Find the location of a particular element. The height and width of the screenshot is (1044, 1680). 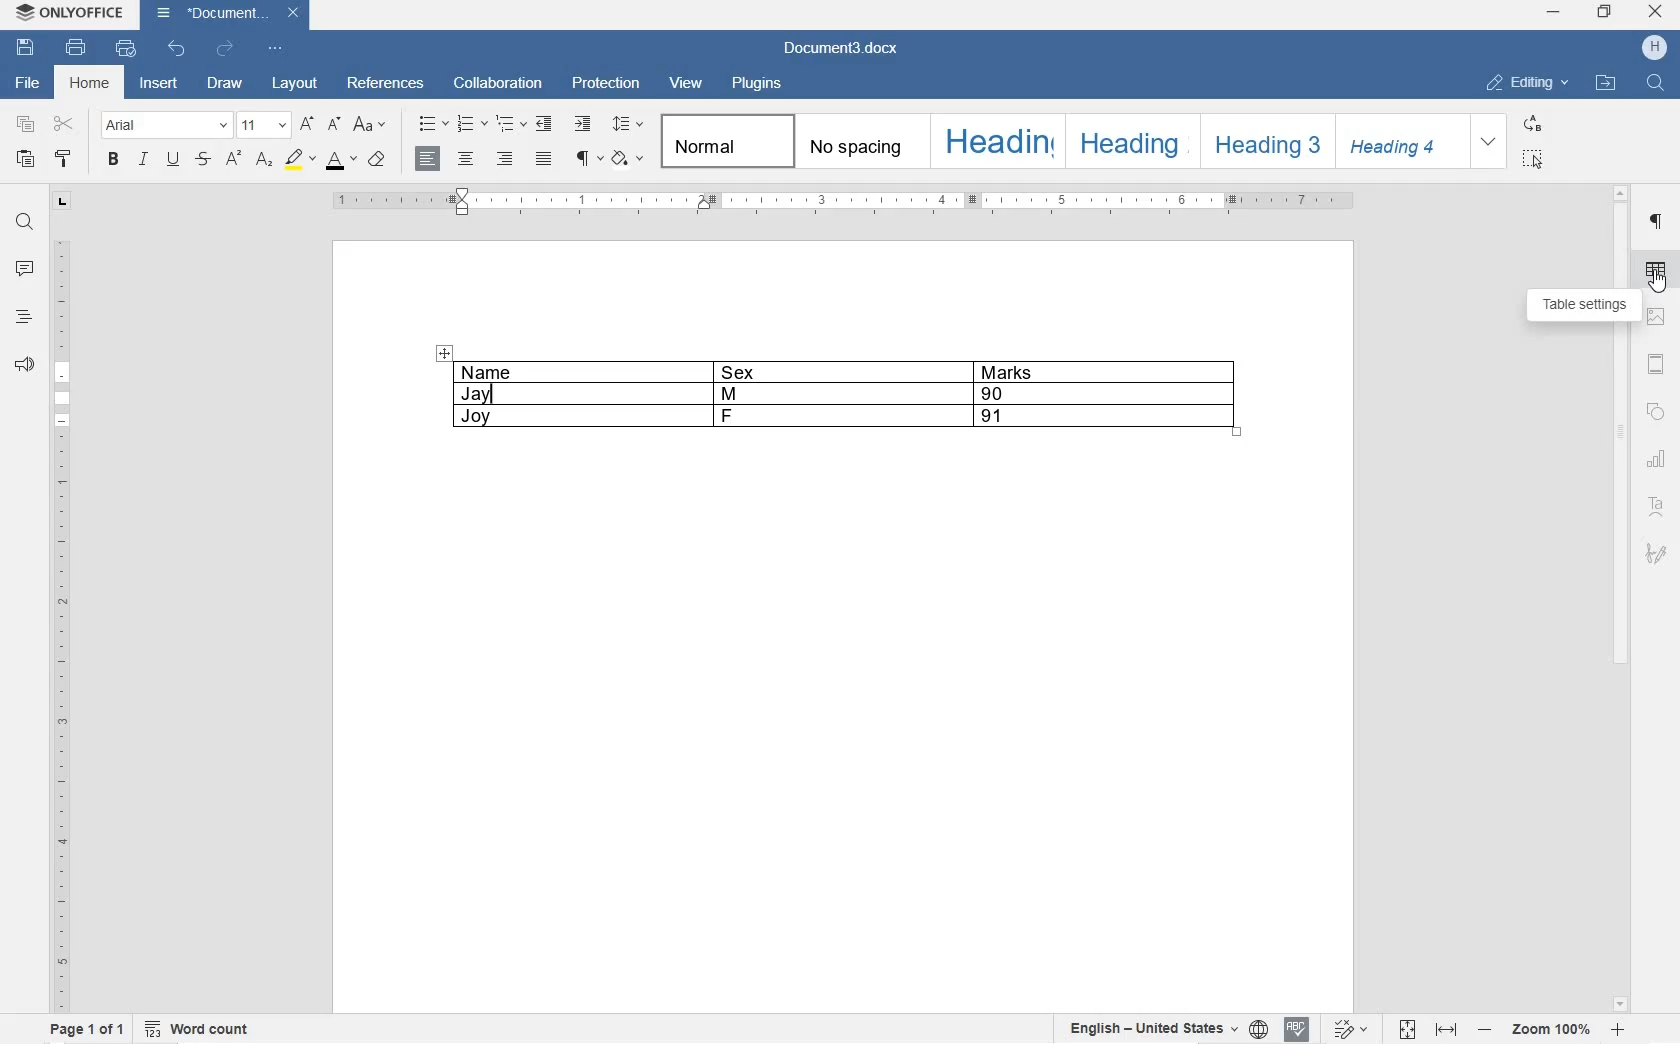

SUPERSCRIPT is located at coordinates (232, 162).